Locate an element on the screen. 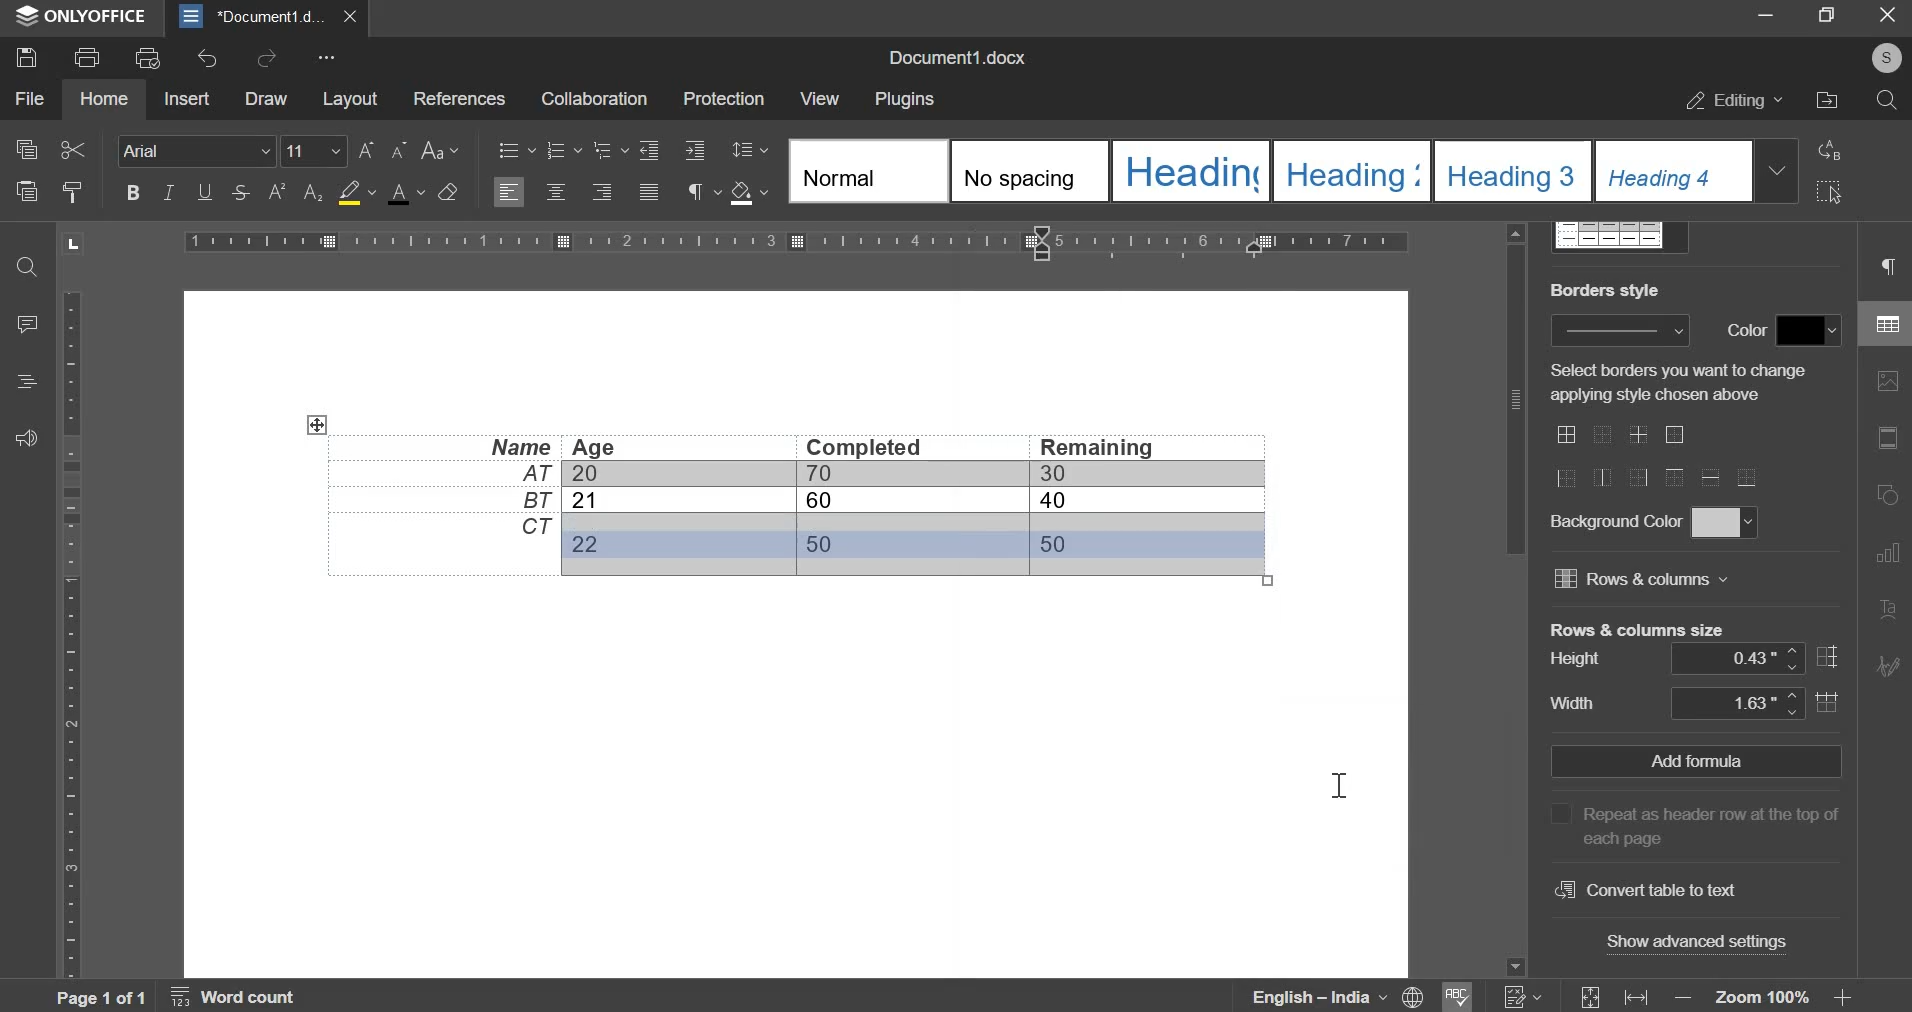 This screenshot has width=1912, height=1012. numbering is located at coordinates (557, 150).